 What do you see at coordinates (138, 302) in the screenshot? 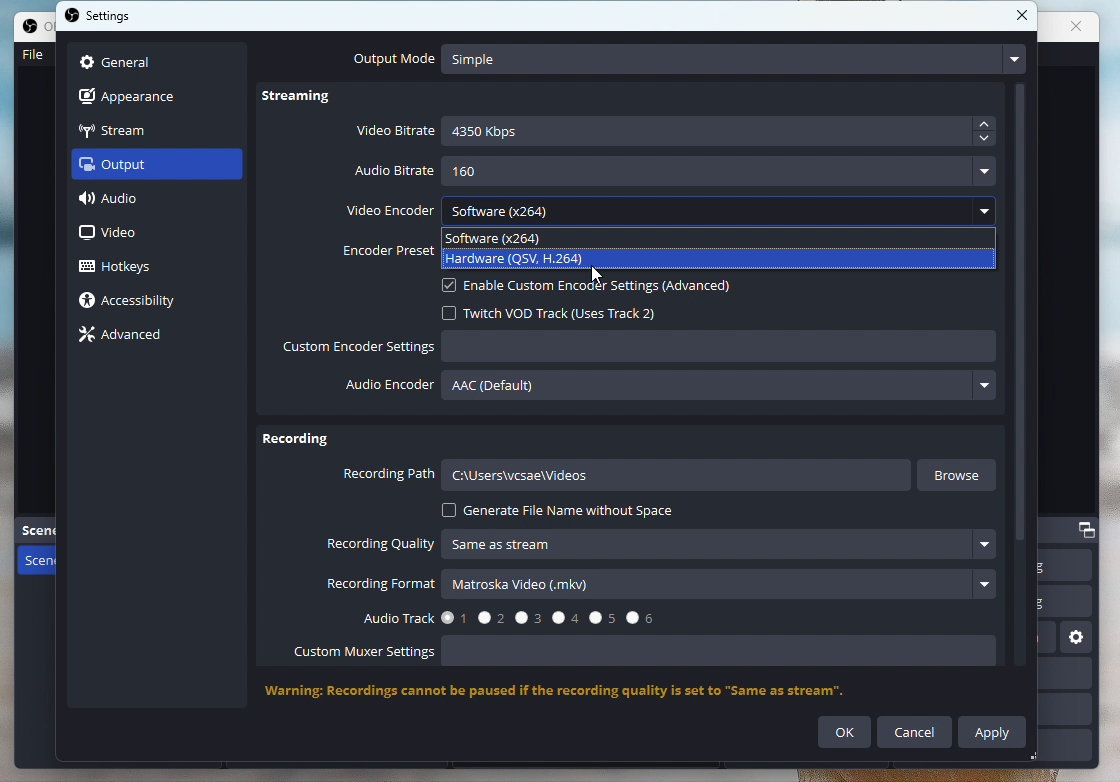
I see `Accessibility` at bounding box center [138, 302].